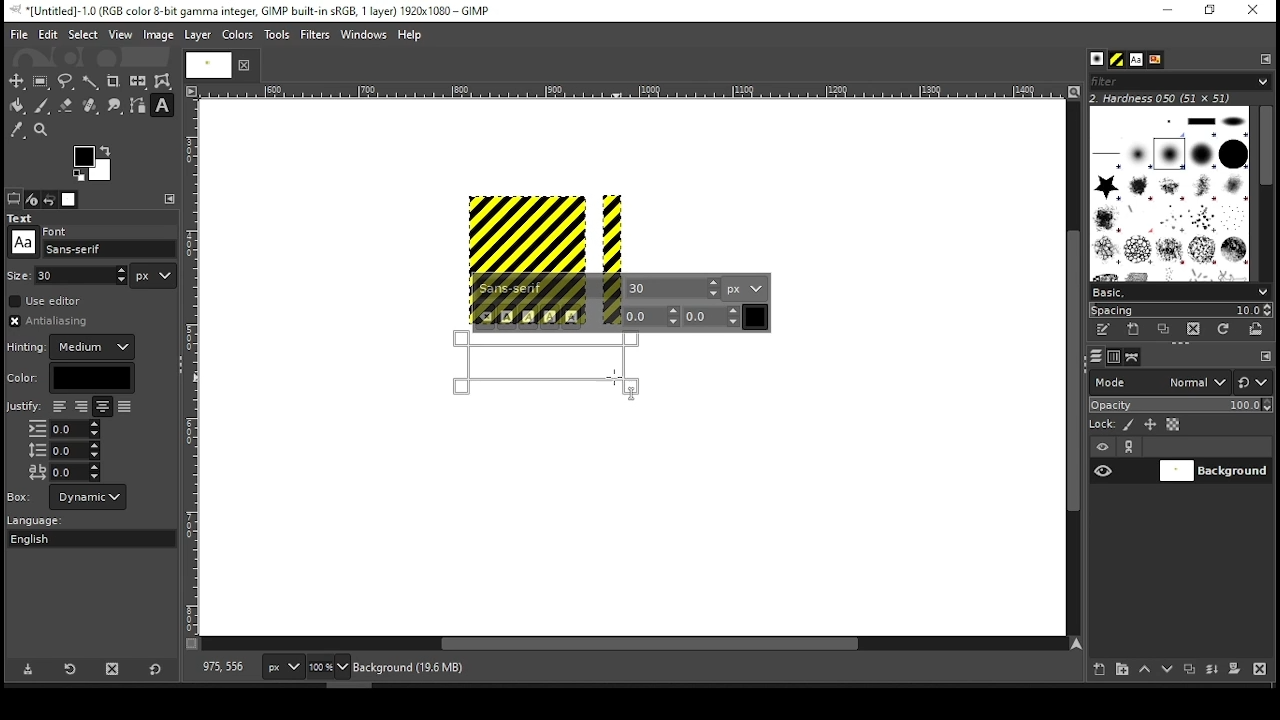 The width and height of the screenshot is (1280, 720). What do you see at coordinates (282, 669) in the screenshot?
I see `px` at bounding box center [282, 669].